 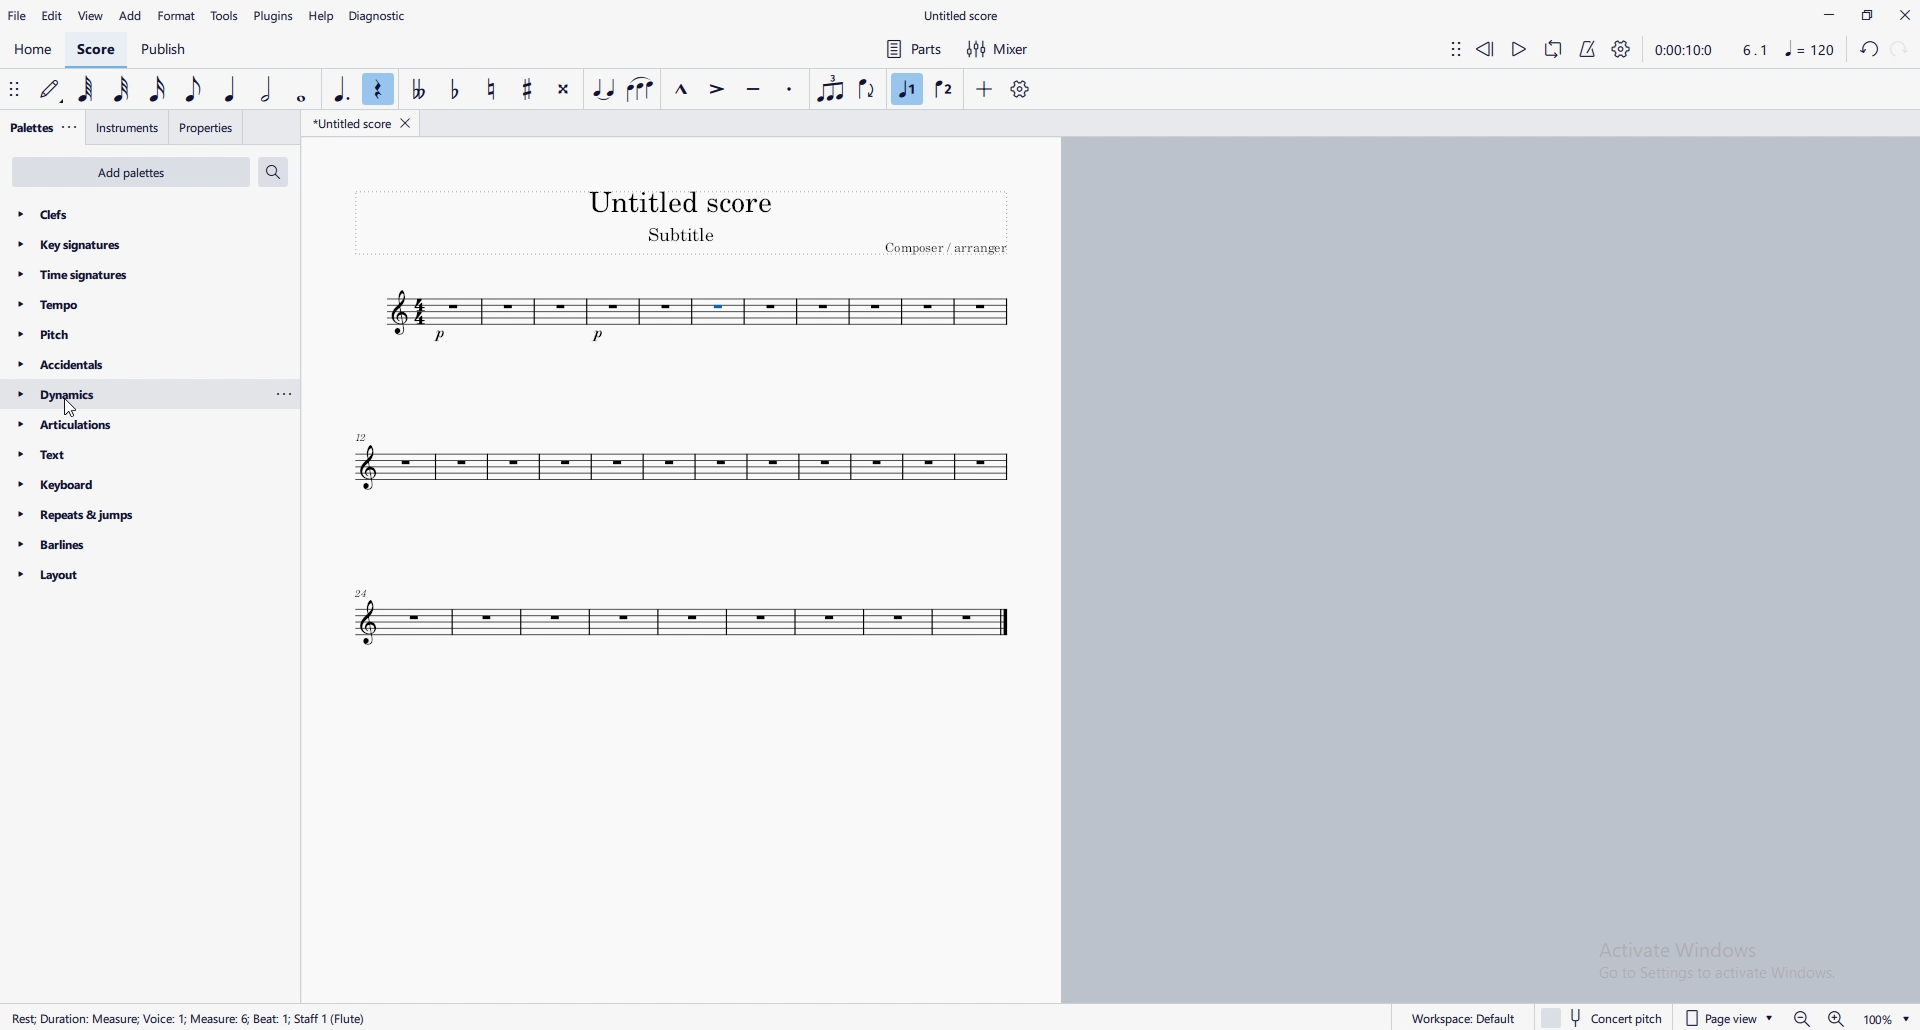 What do you see at coordinates (272, 171) in the screenshot?
I see `search` at bounding box center [272, 171].